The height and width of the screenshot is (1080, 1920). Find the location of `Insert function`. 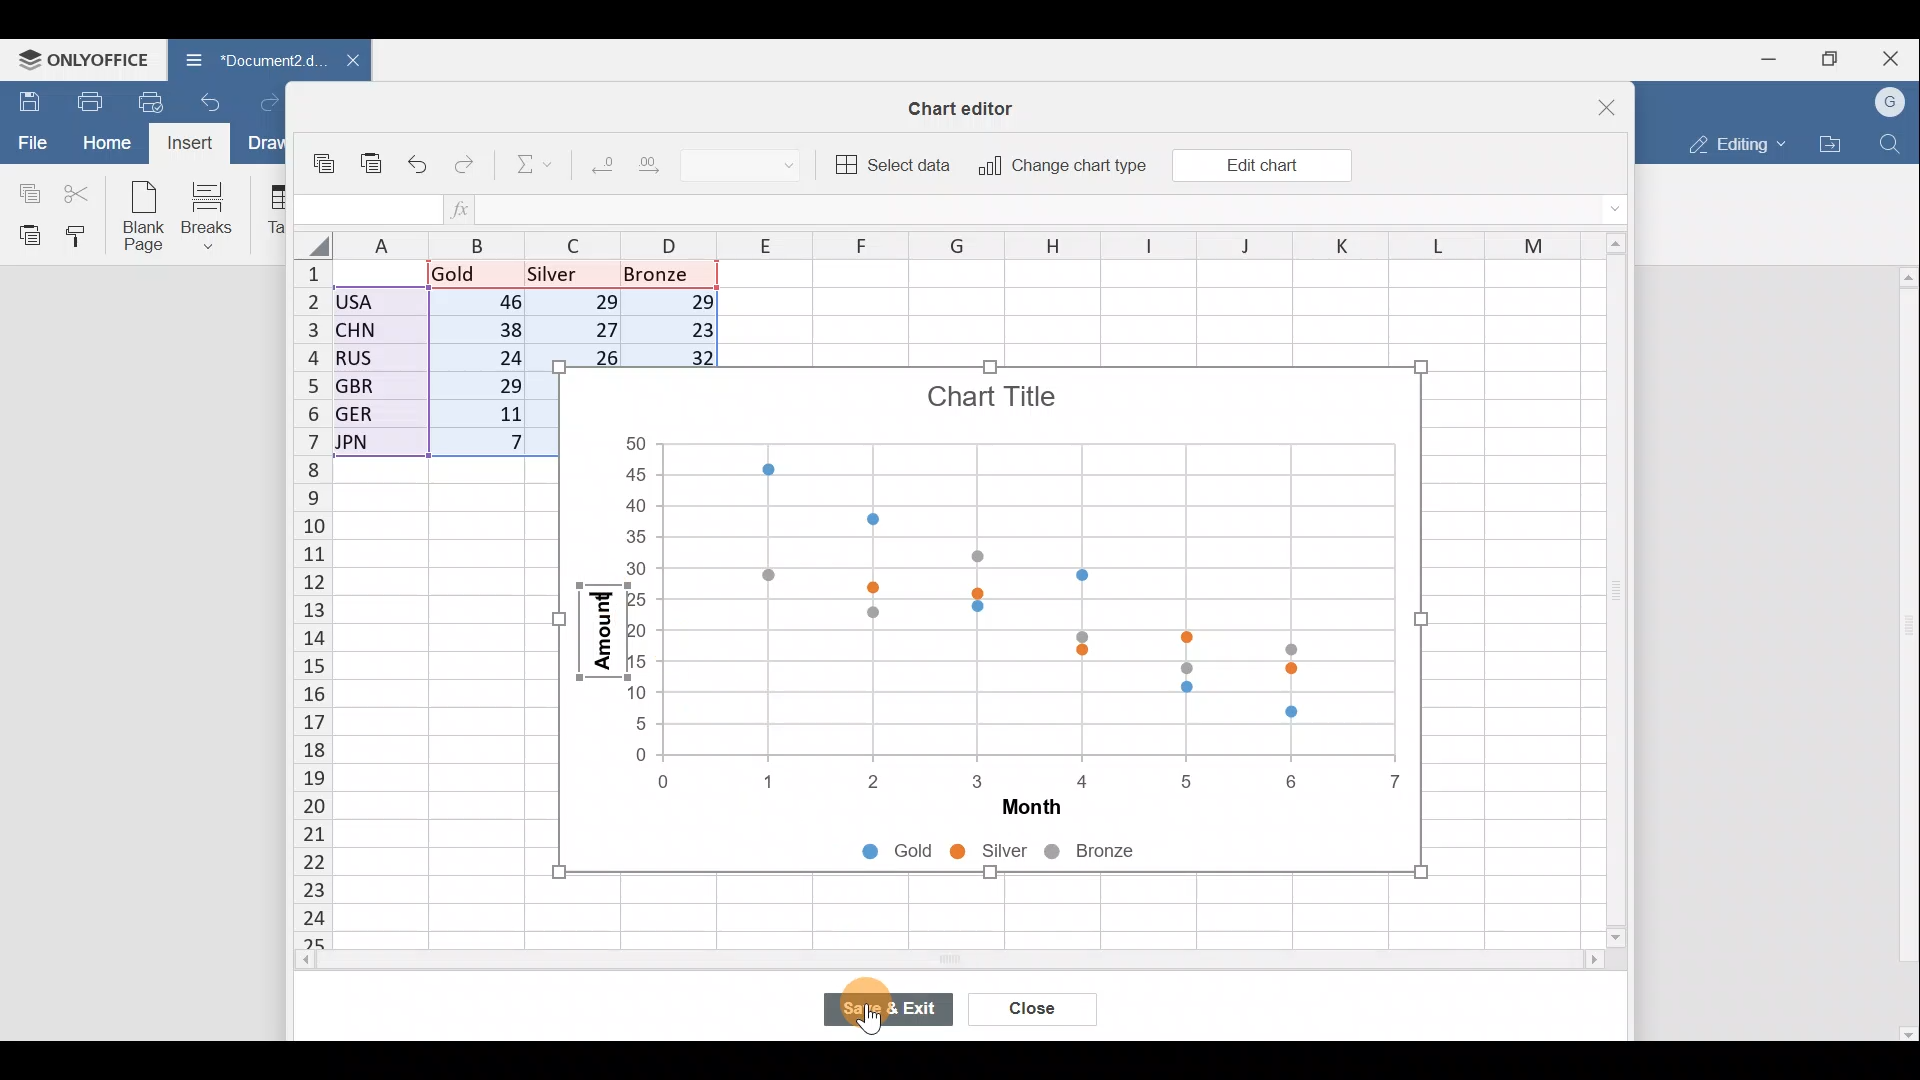

Insert function is located at coordinates (462, 209).